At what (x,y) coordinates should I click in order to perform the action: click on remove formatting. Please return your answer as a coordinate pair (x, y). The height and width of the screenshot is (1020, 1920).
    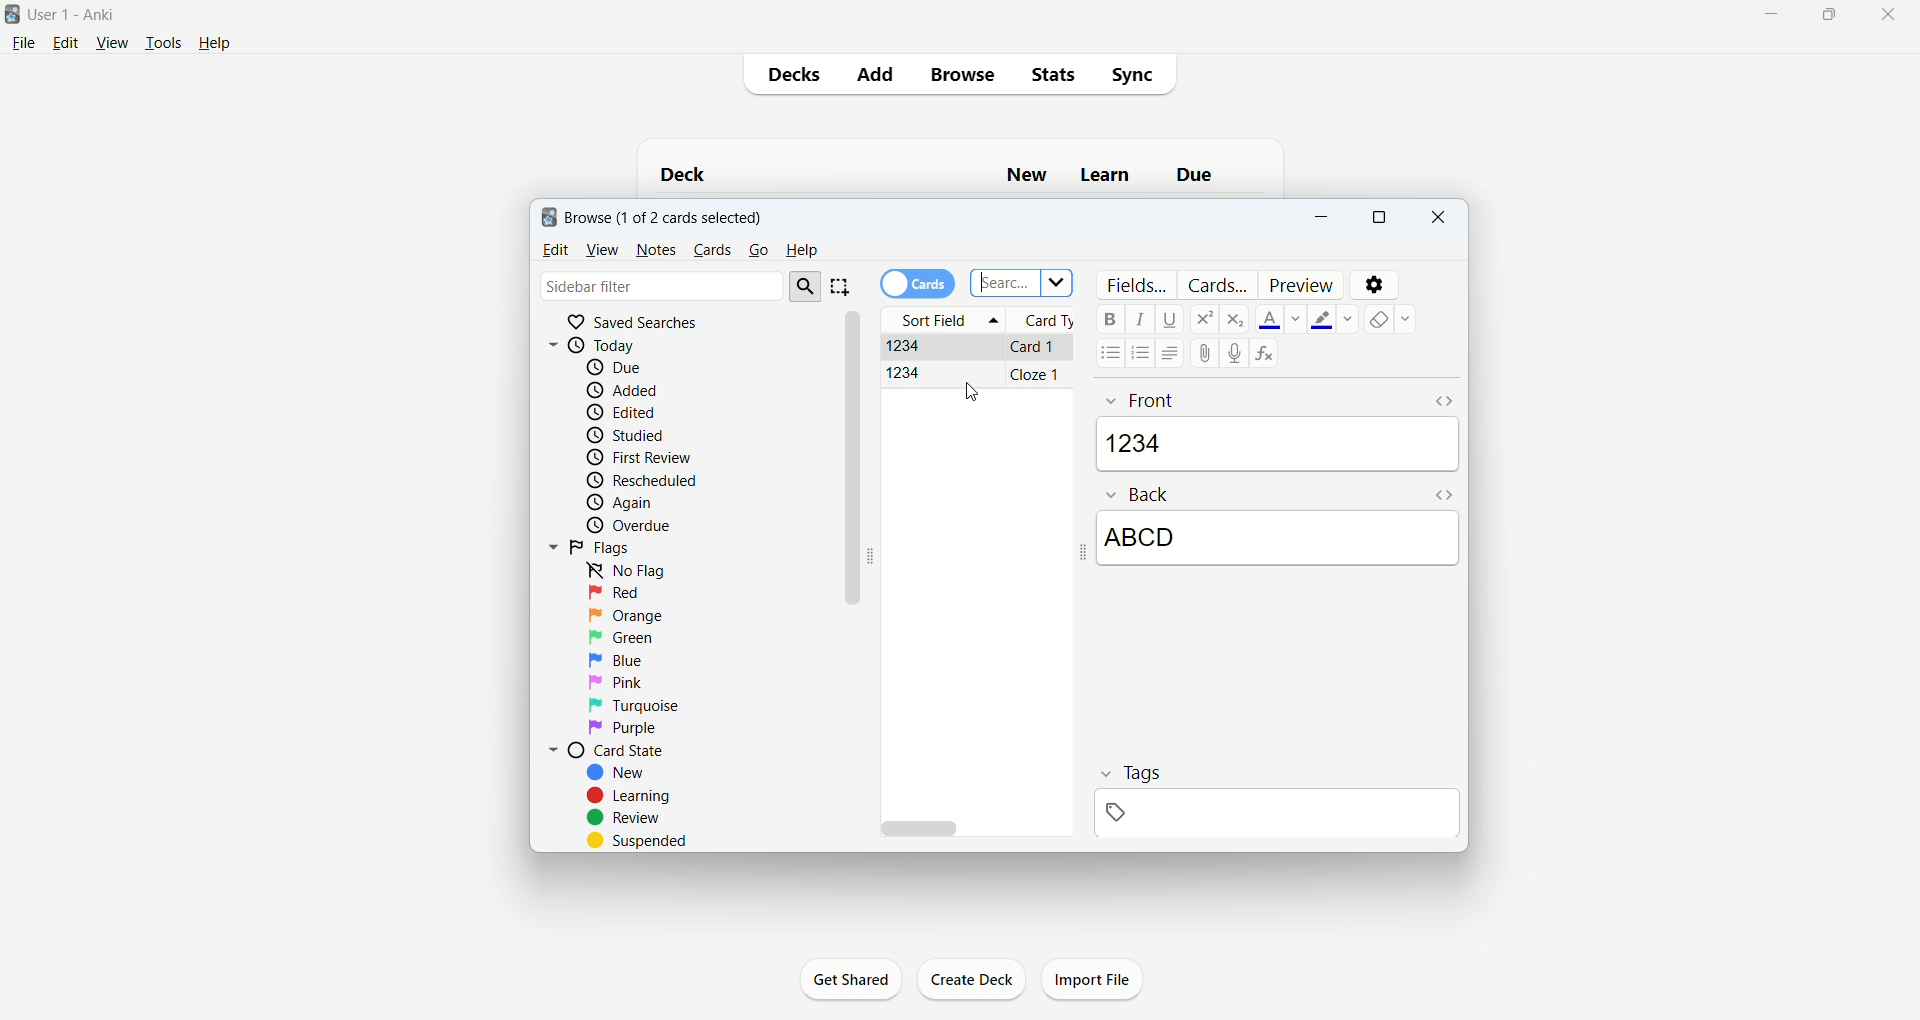
    Looking at the image, I should click on (1391, 317).